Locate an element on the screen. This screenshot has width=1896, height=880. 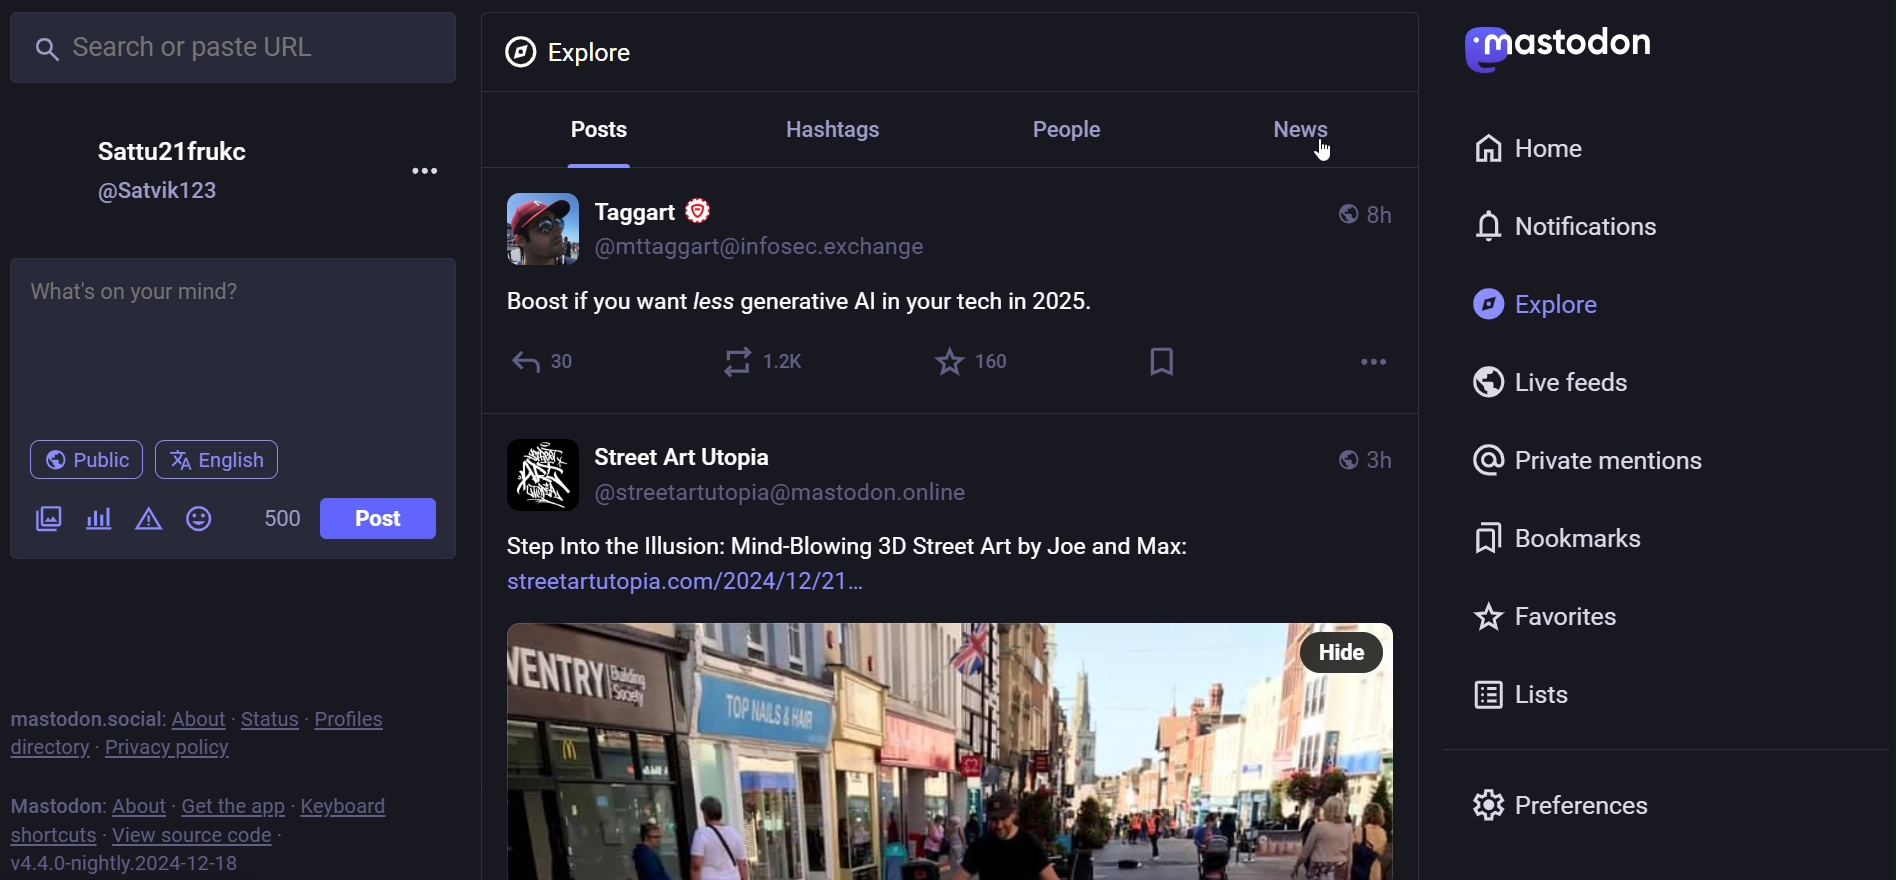
profile picture is located at coordinates (531, 231).